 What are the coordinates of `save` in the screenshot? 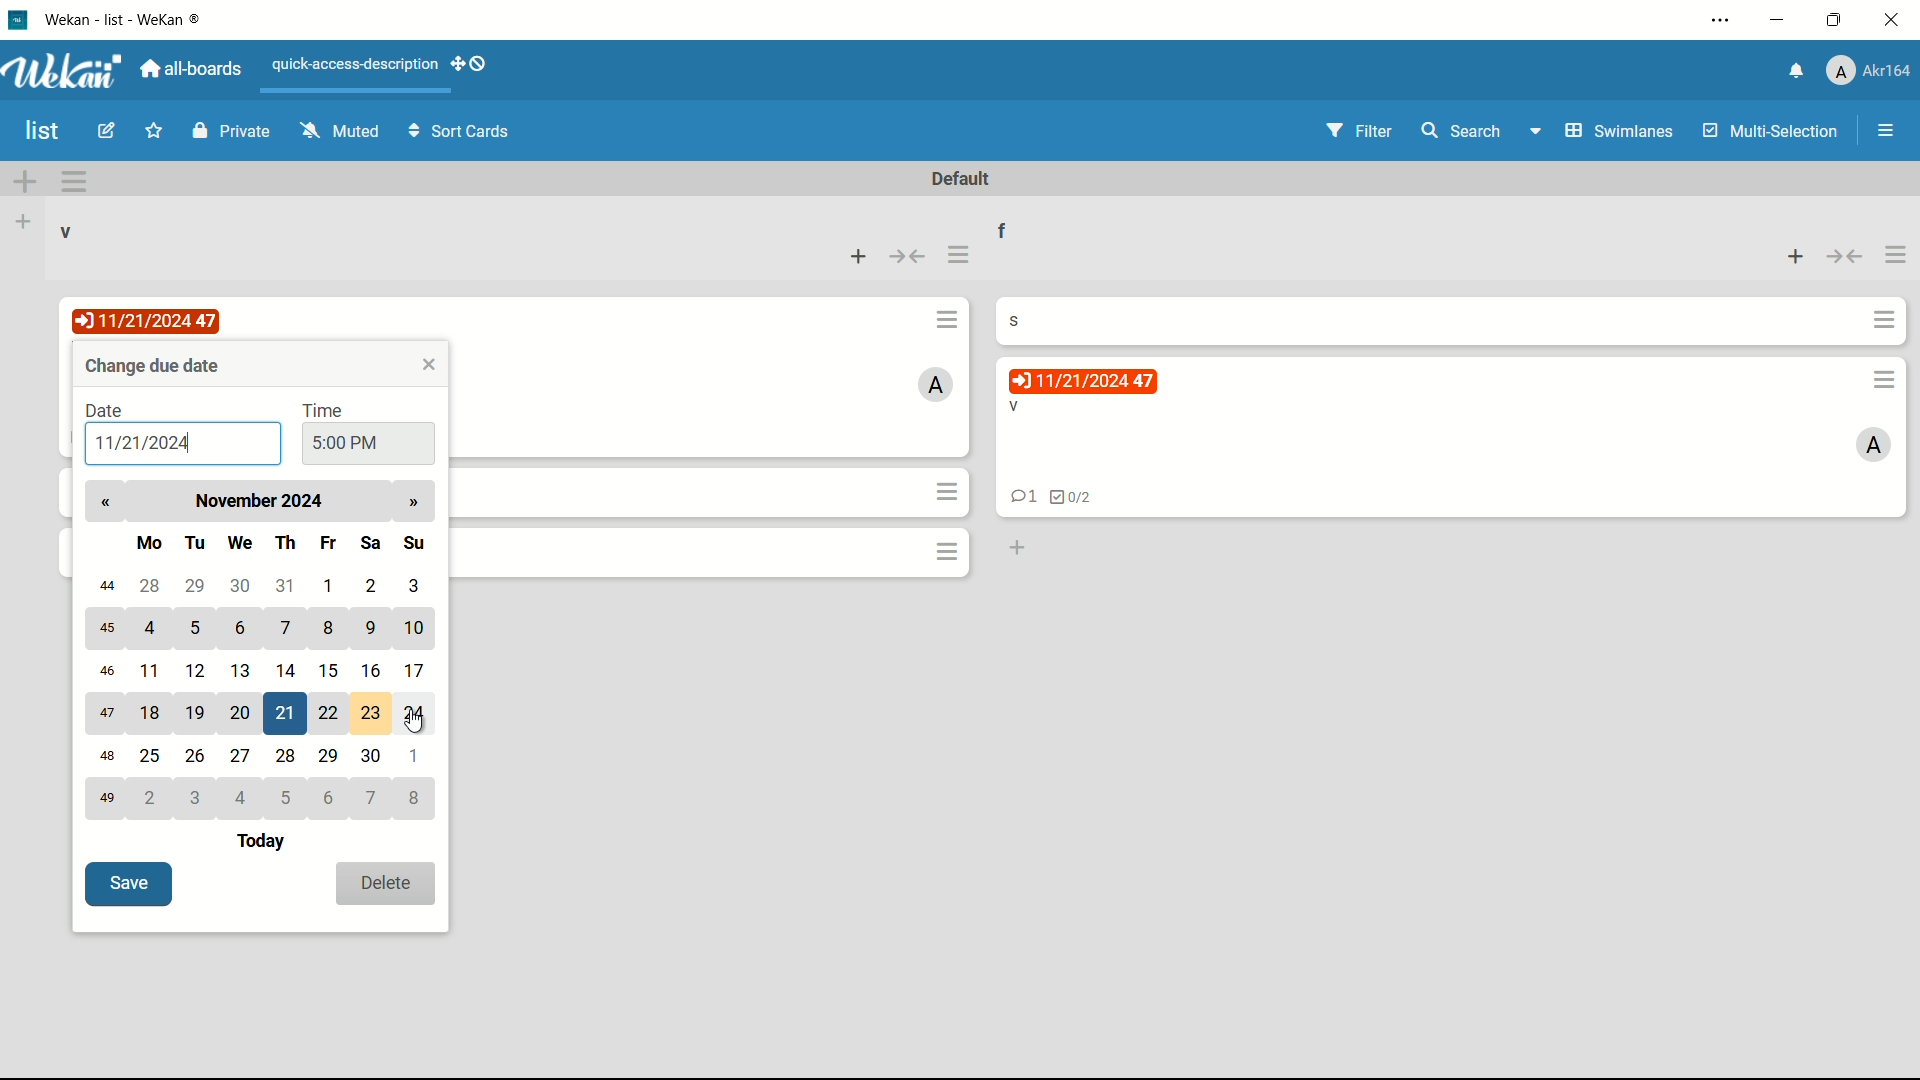 It's located at (128, 885).